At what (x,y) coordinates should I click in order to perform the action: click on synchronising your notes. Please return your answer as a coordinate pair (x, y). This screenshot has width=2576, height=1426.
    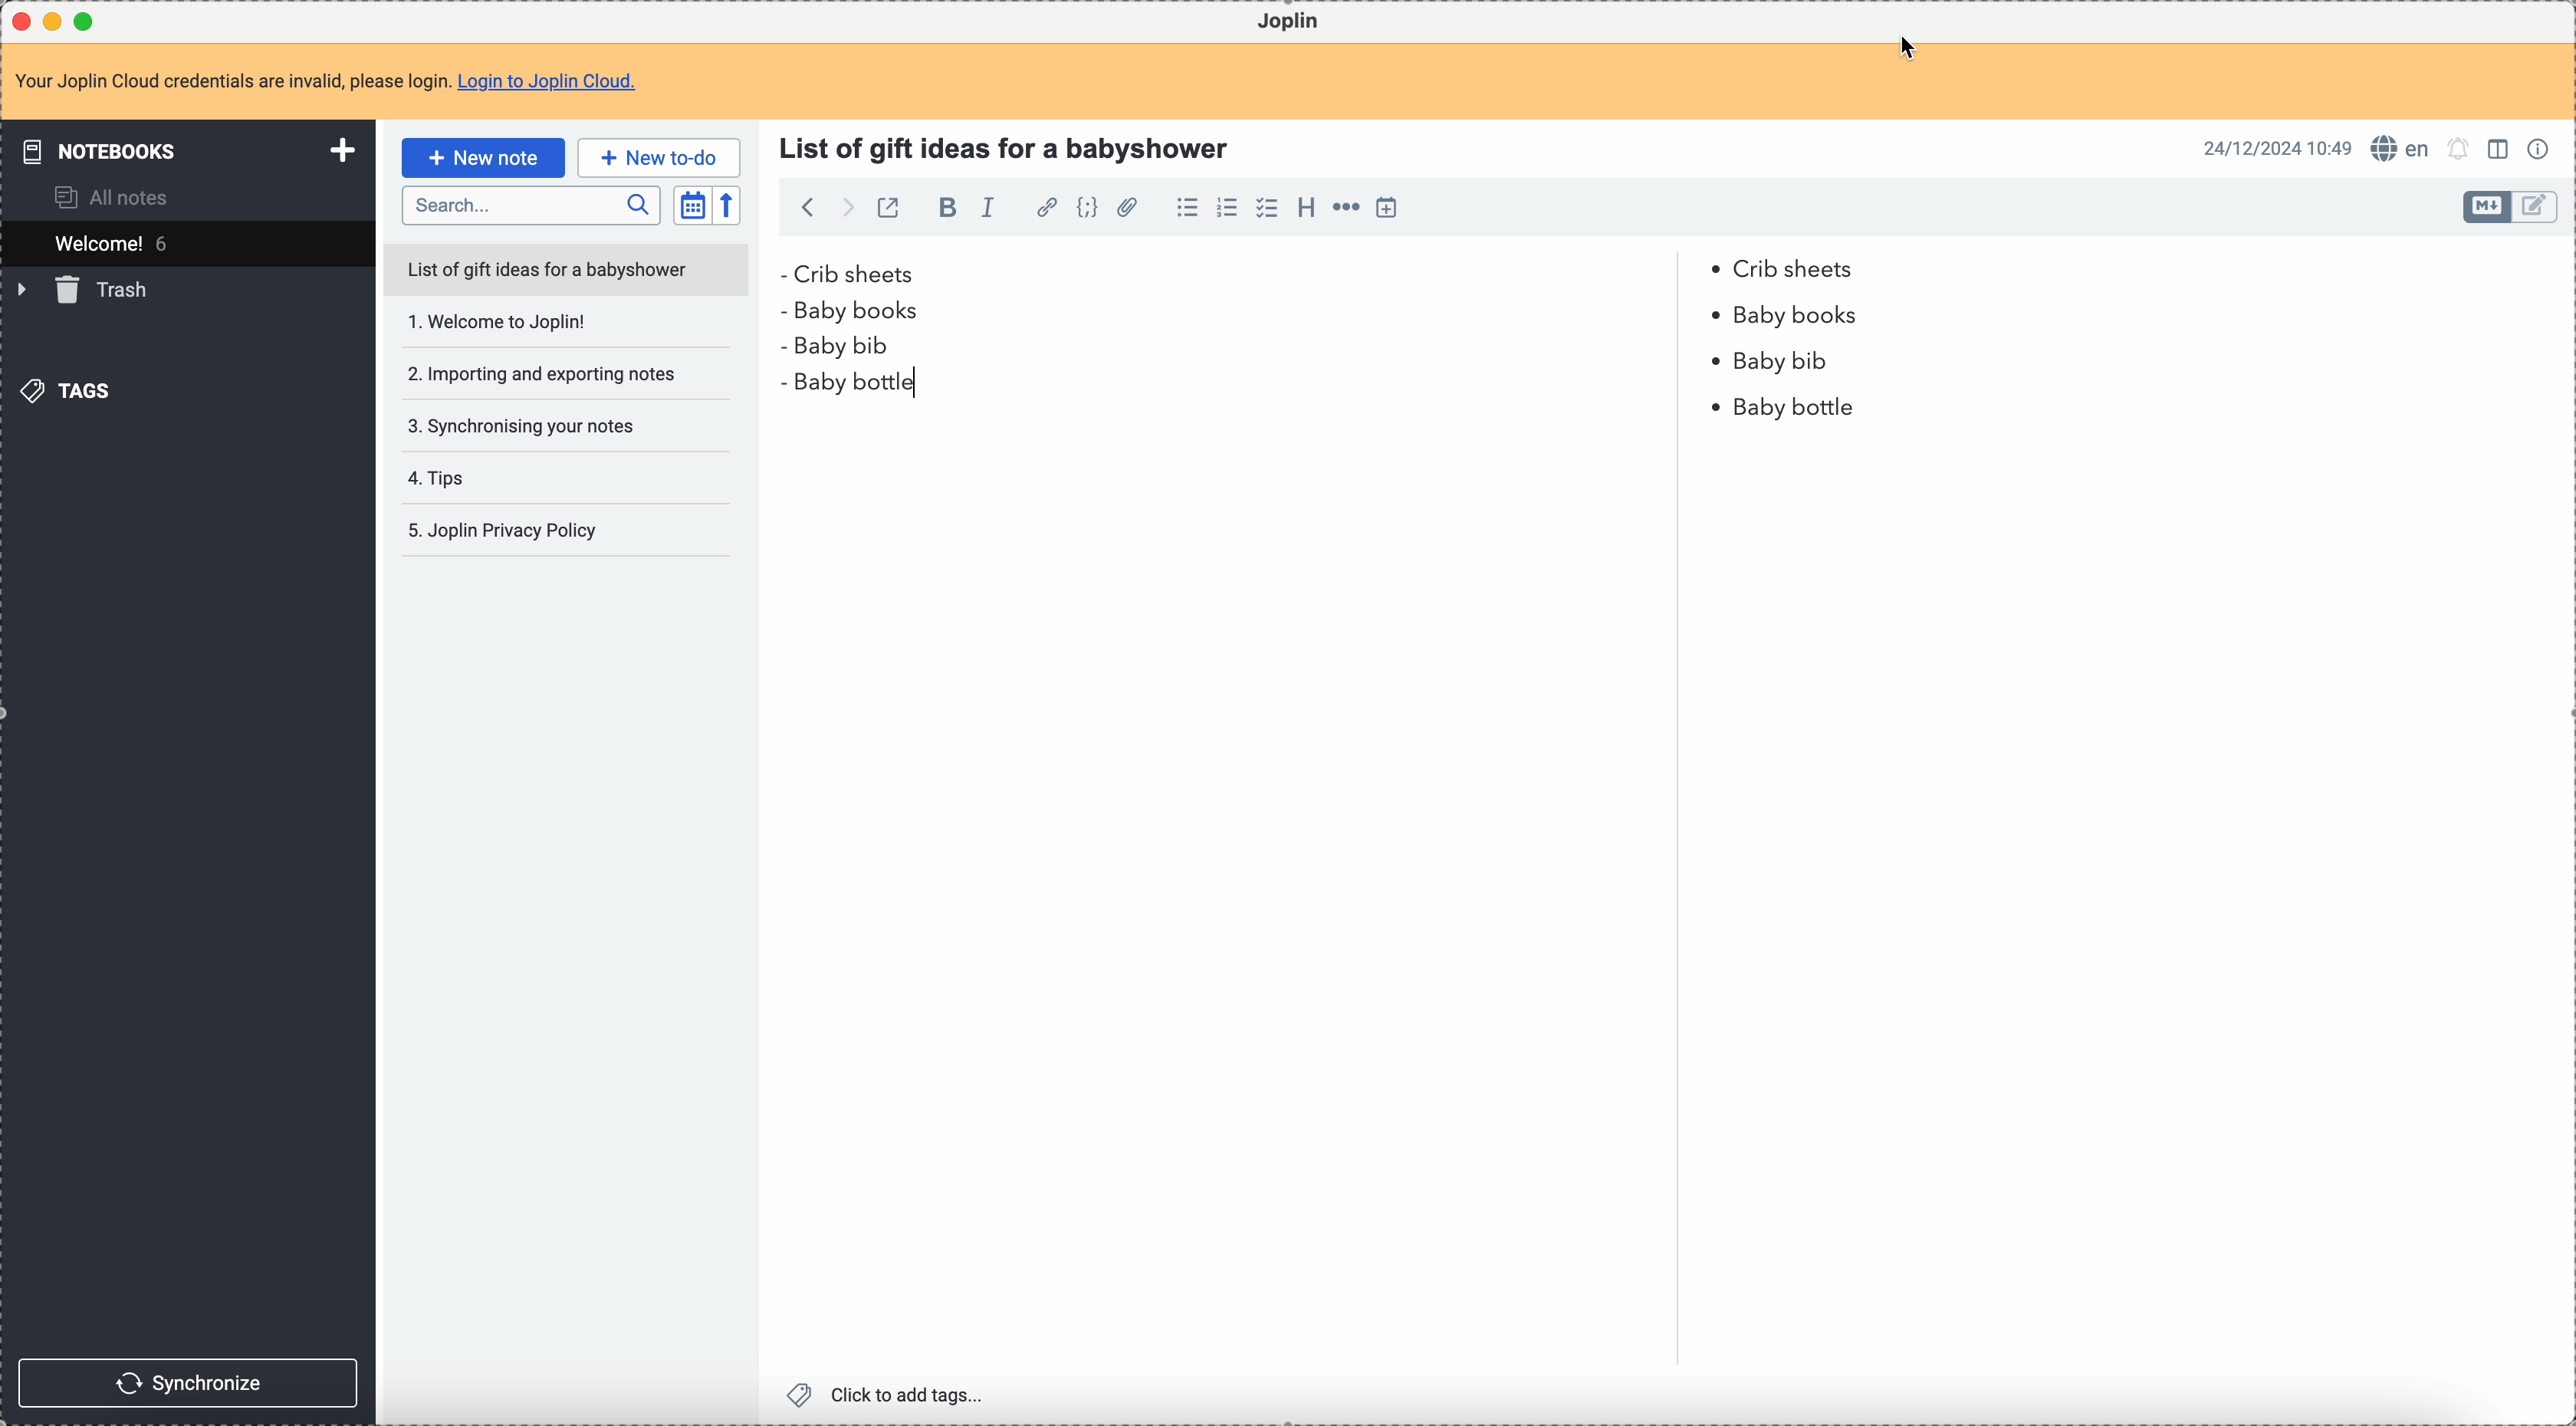
    Looking at the image, I should click on (538, 427).